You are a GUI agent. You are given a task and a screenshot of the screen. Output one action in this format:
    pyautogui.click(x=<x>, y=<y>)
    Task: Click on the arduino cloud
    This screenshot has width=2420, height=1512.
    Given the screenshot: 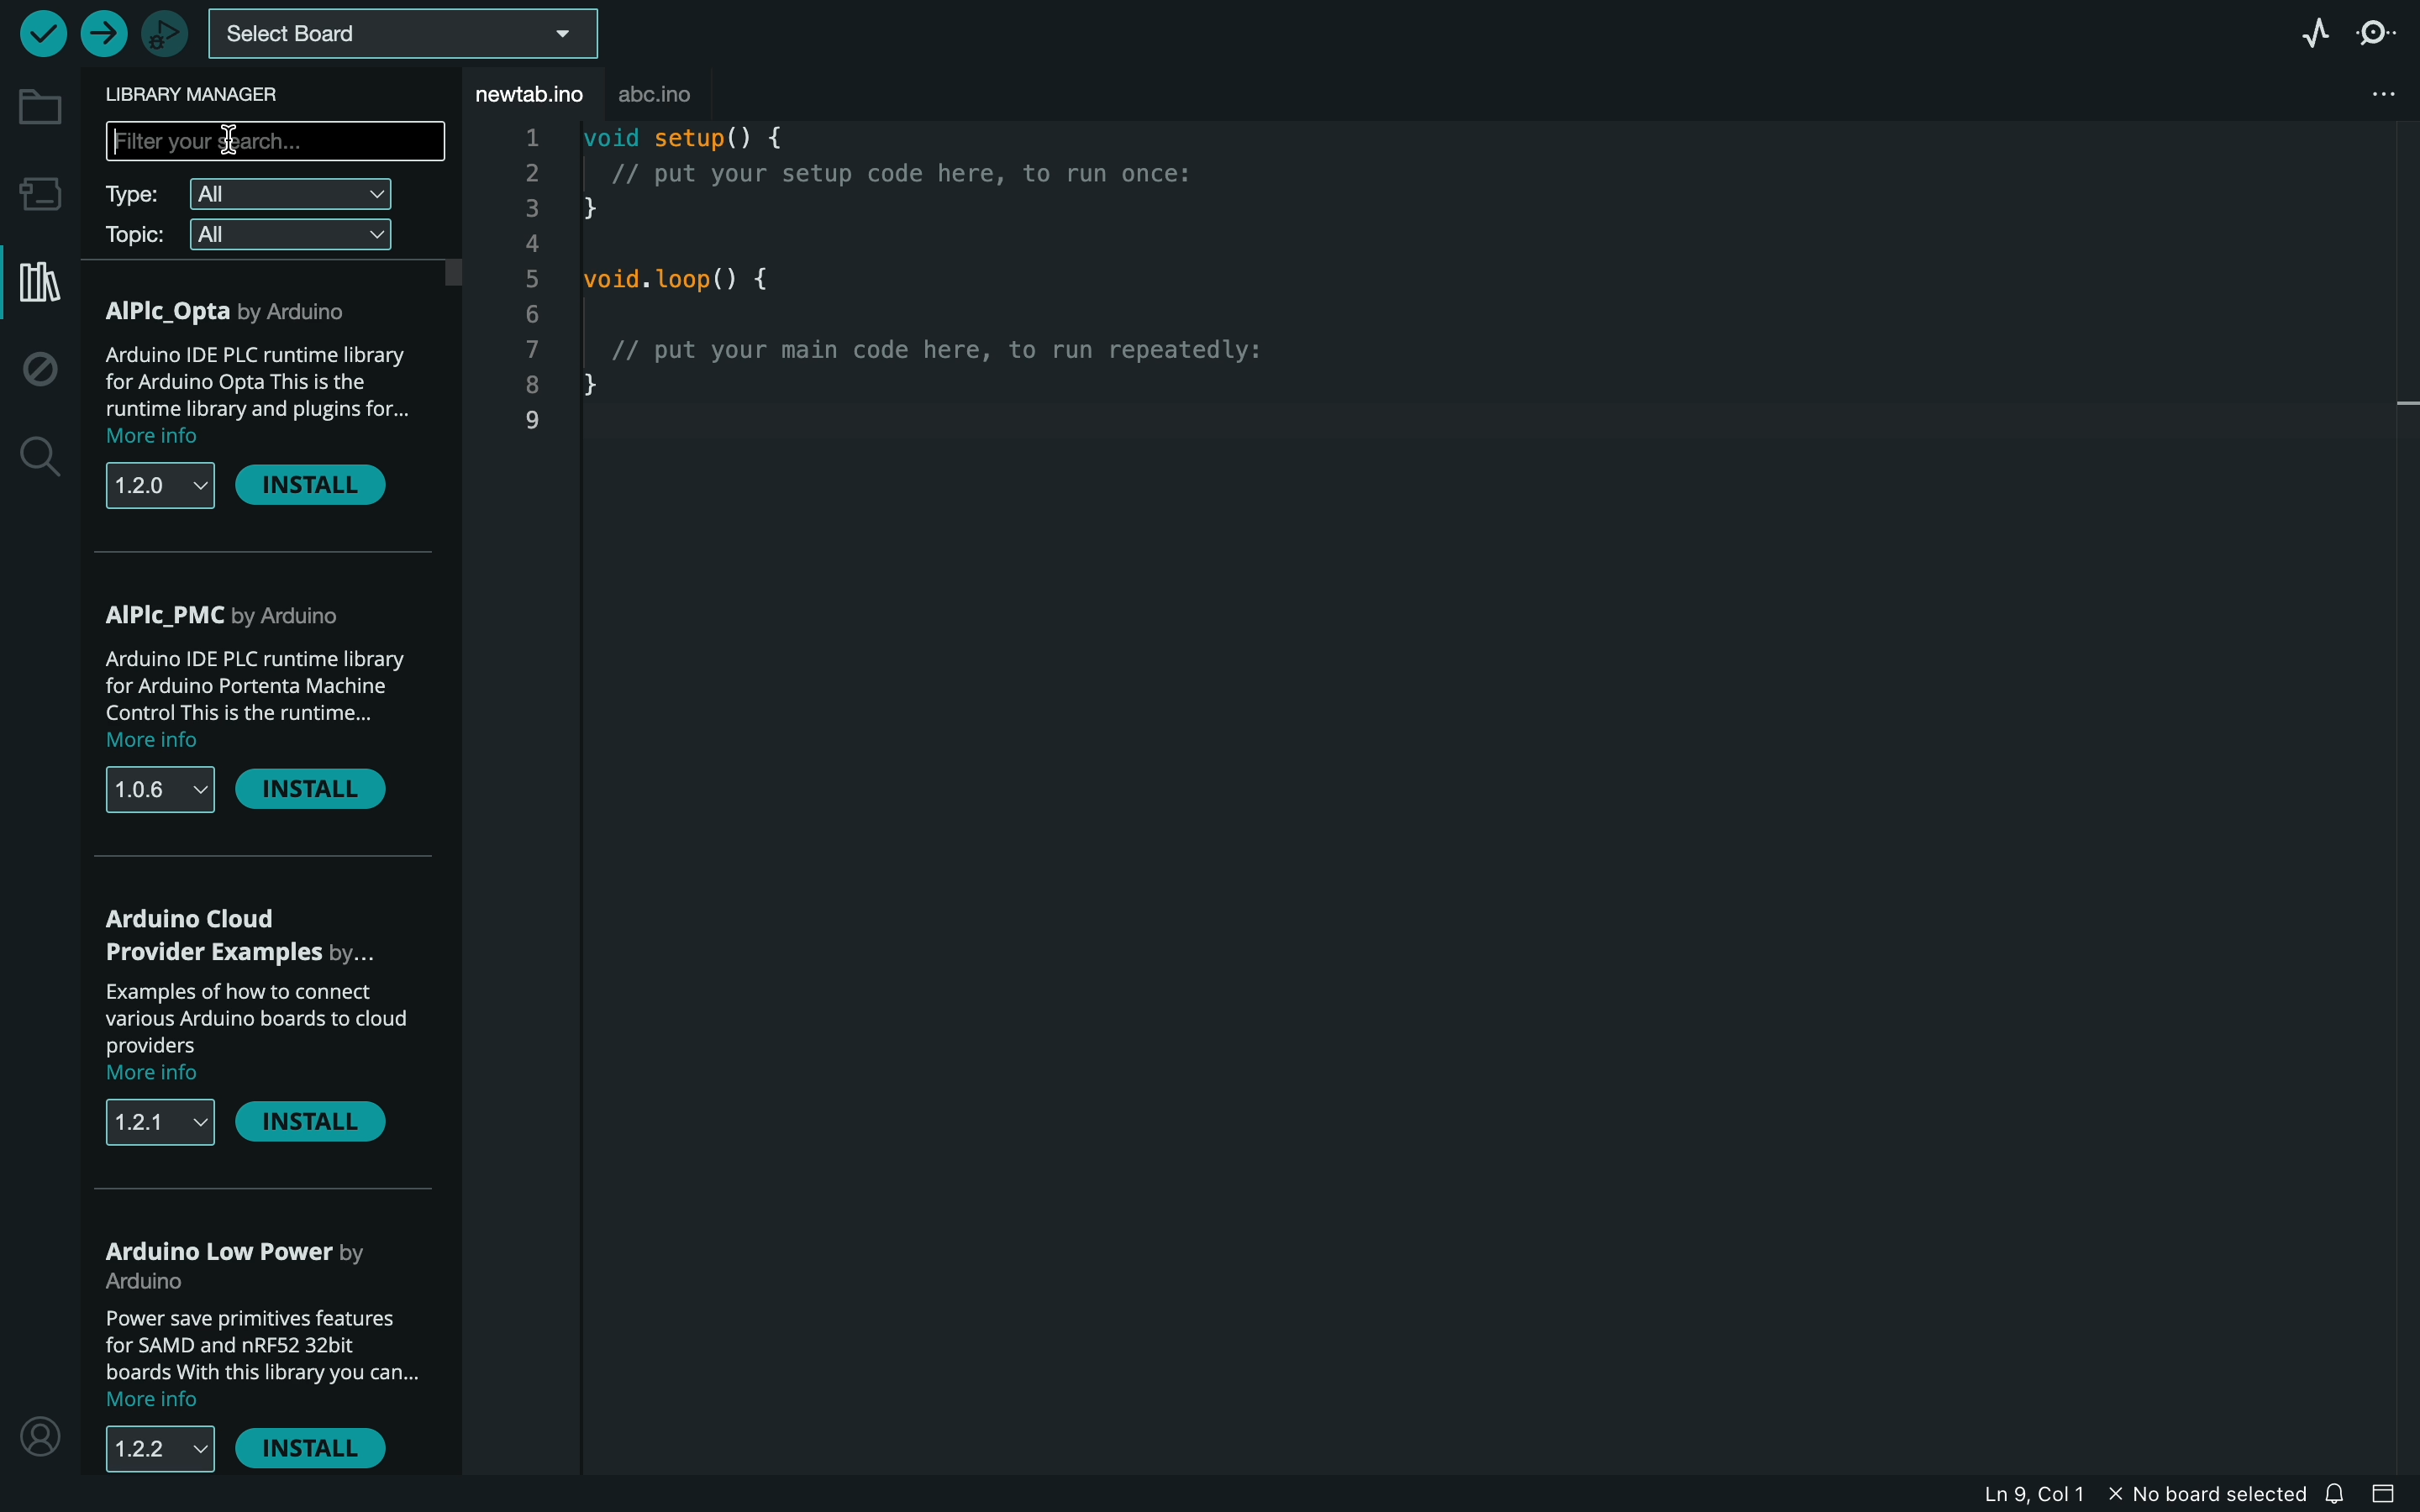 What is the action you would take?
    pyautogui.click(x=241, y=937)
    